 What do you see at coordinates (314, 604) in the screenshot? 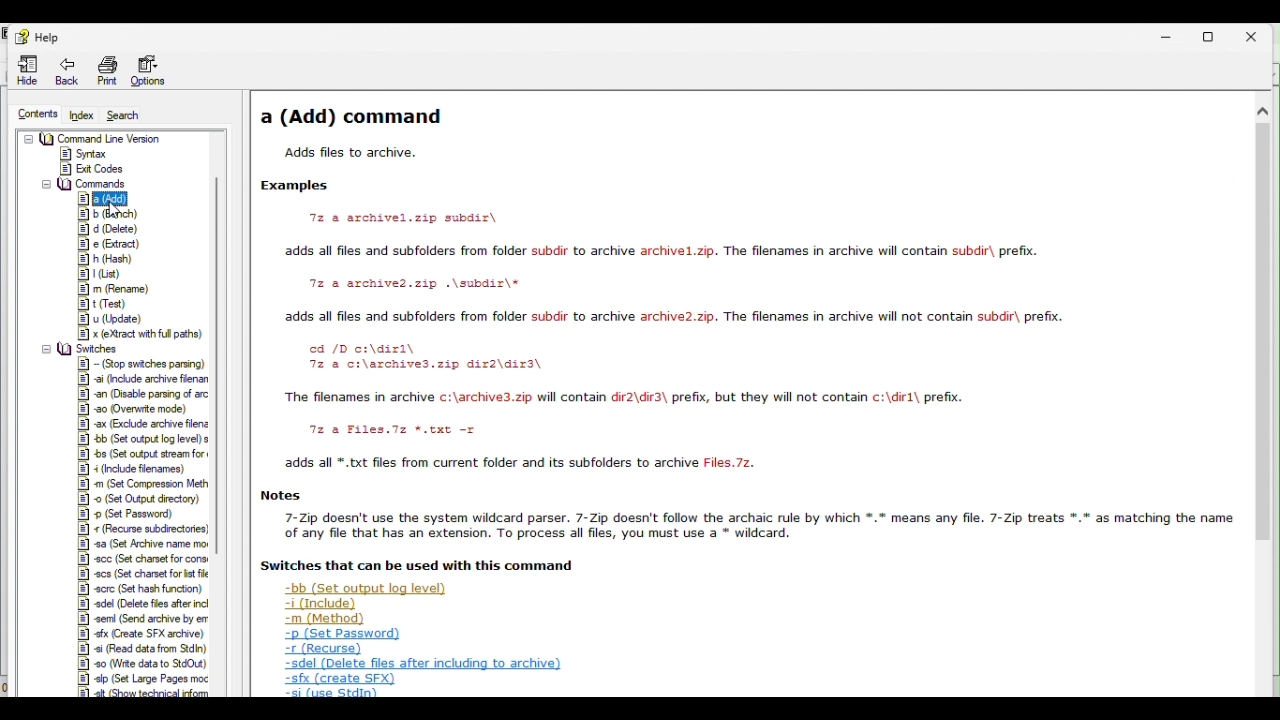
I see `-i` at bounding box center [314, 604].